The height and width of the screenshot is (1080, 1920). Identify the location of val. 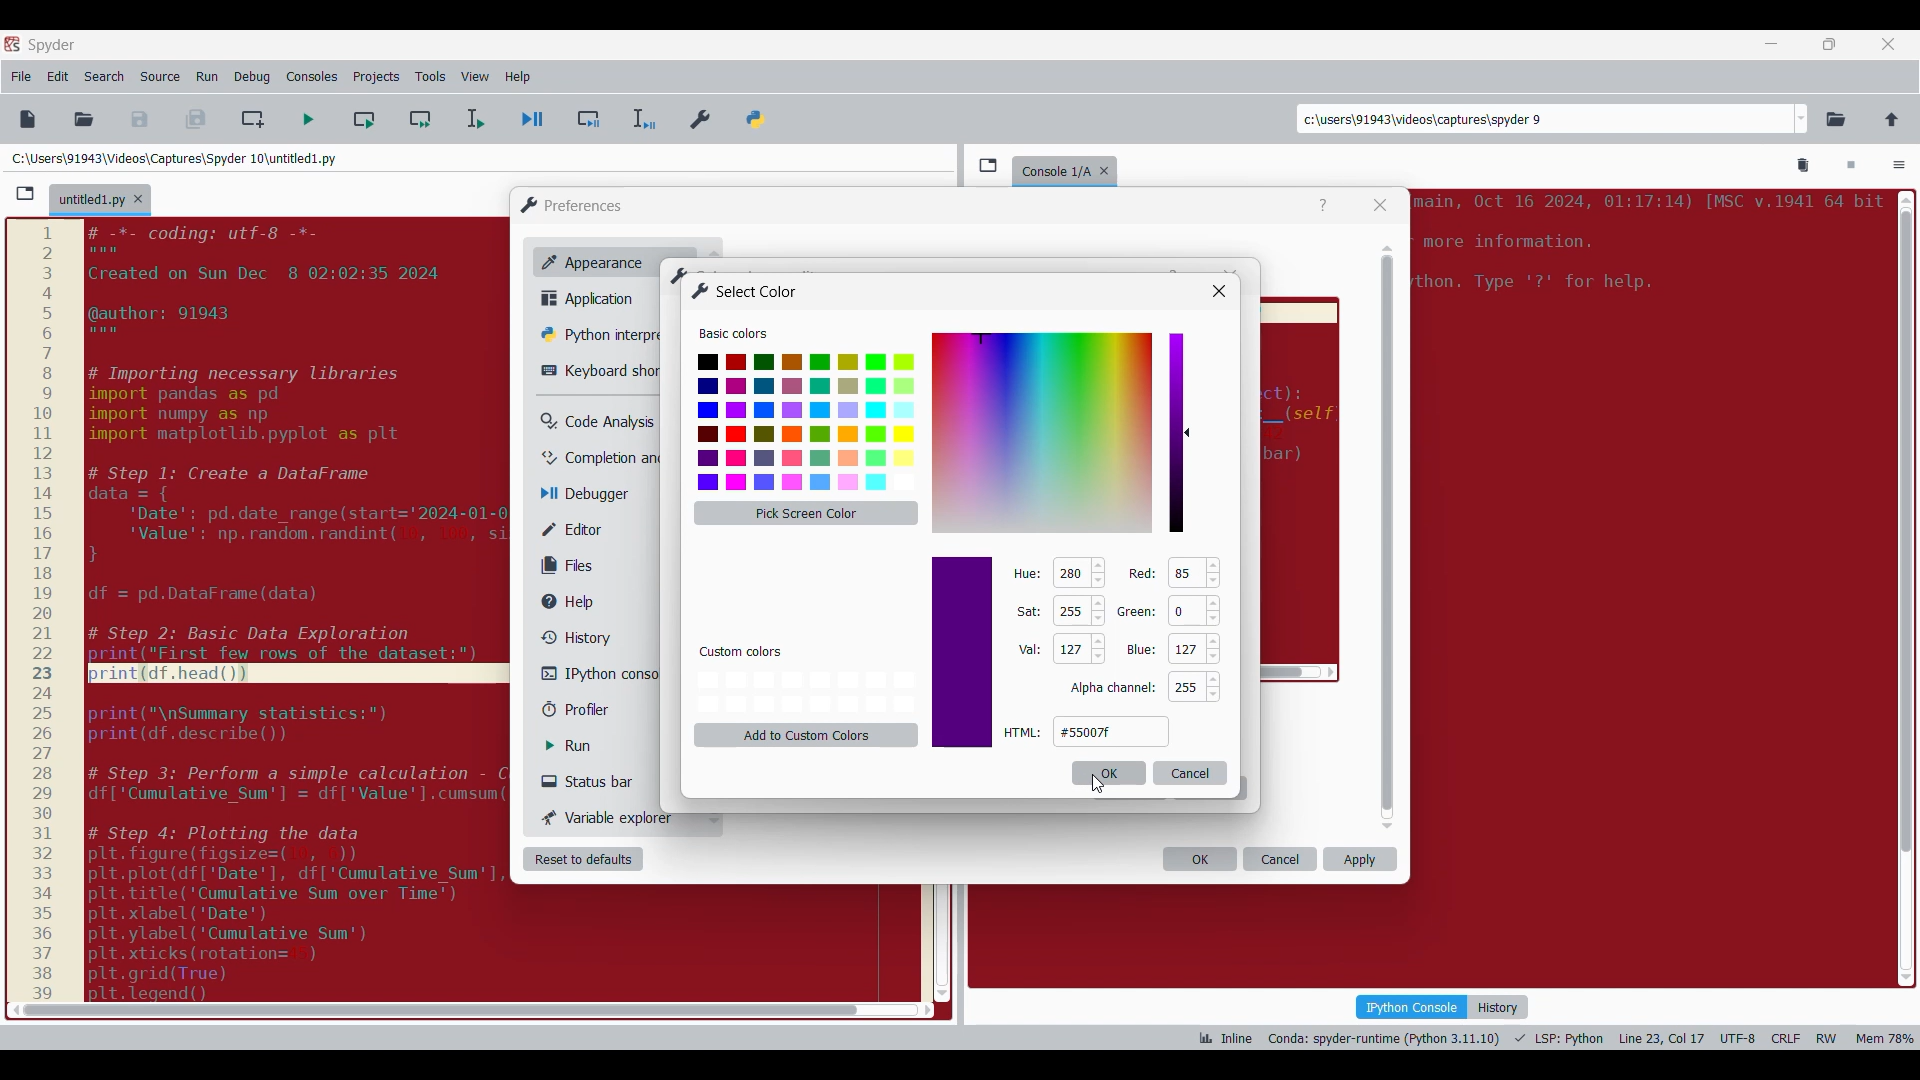
(1028, 650).